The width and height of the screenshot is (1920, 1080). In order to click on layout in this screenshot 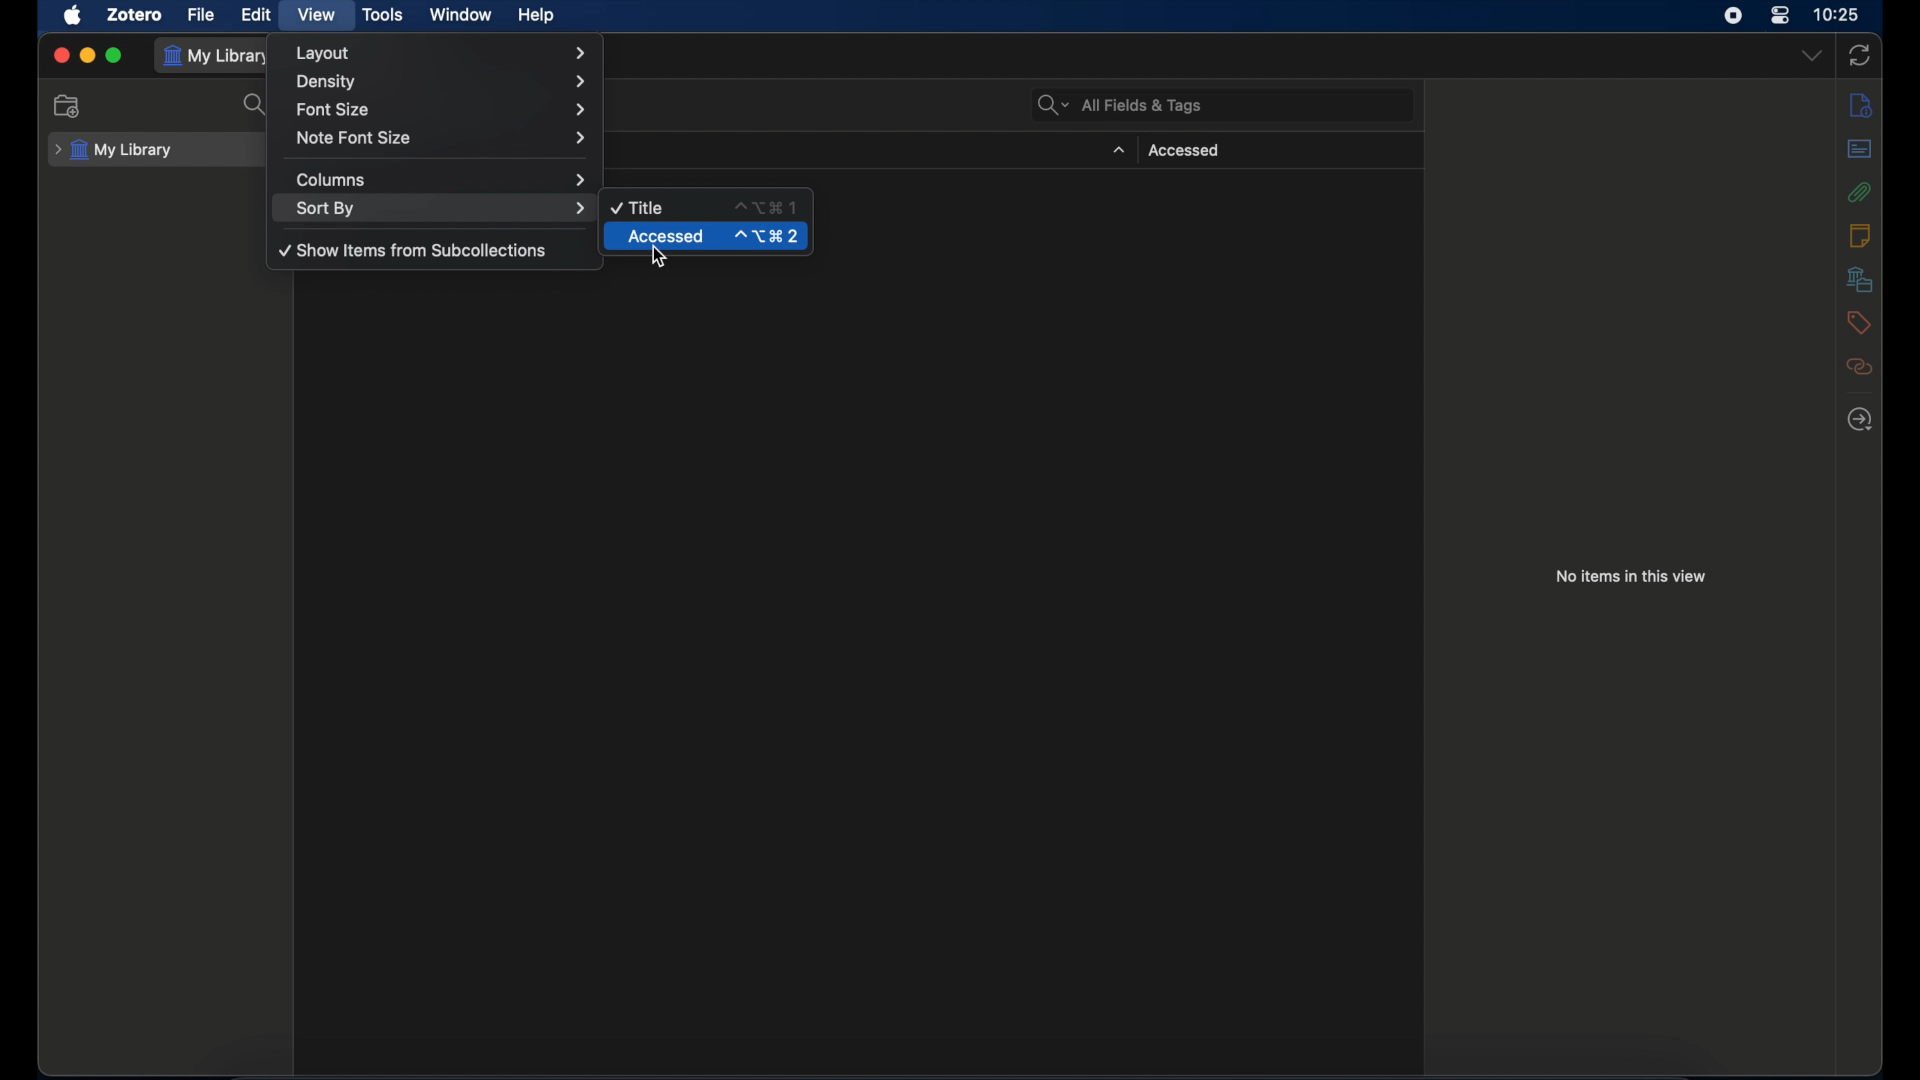, I will do `click(440, 53)`.